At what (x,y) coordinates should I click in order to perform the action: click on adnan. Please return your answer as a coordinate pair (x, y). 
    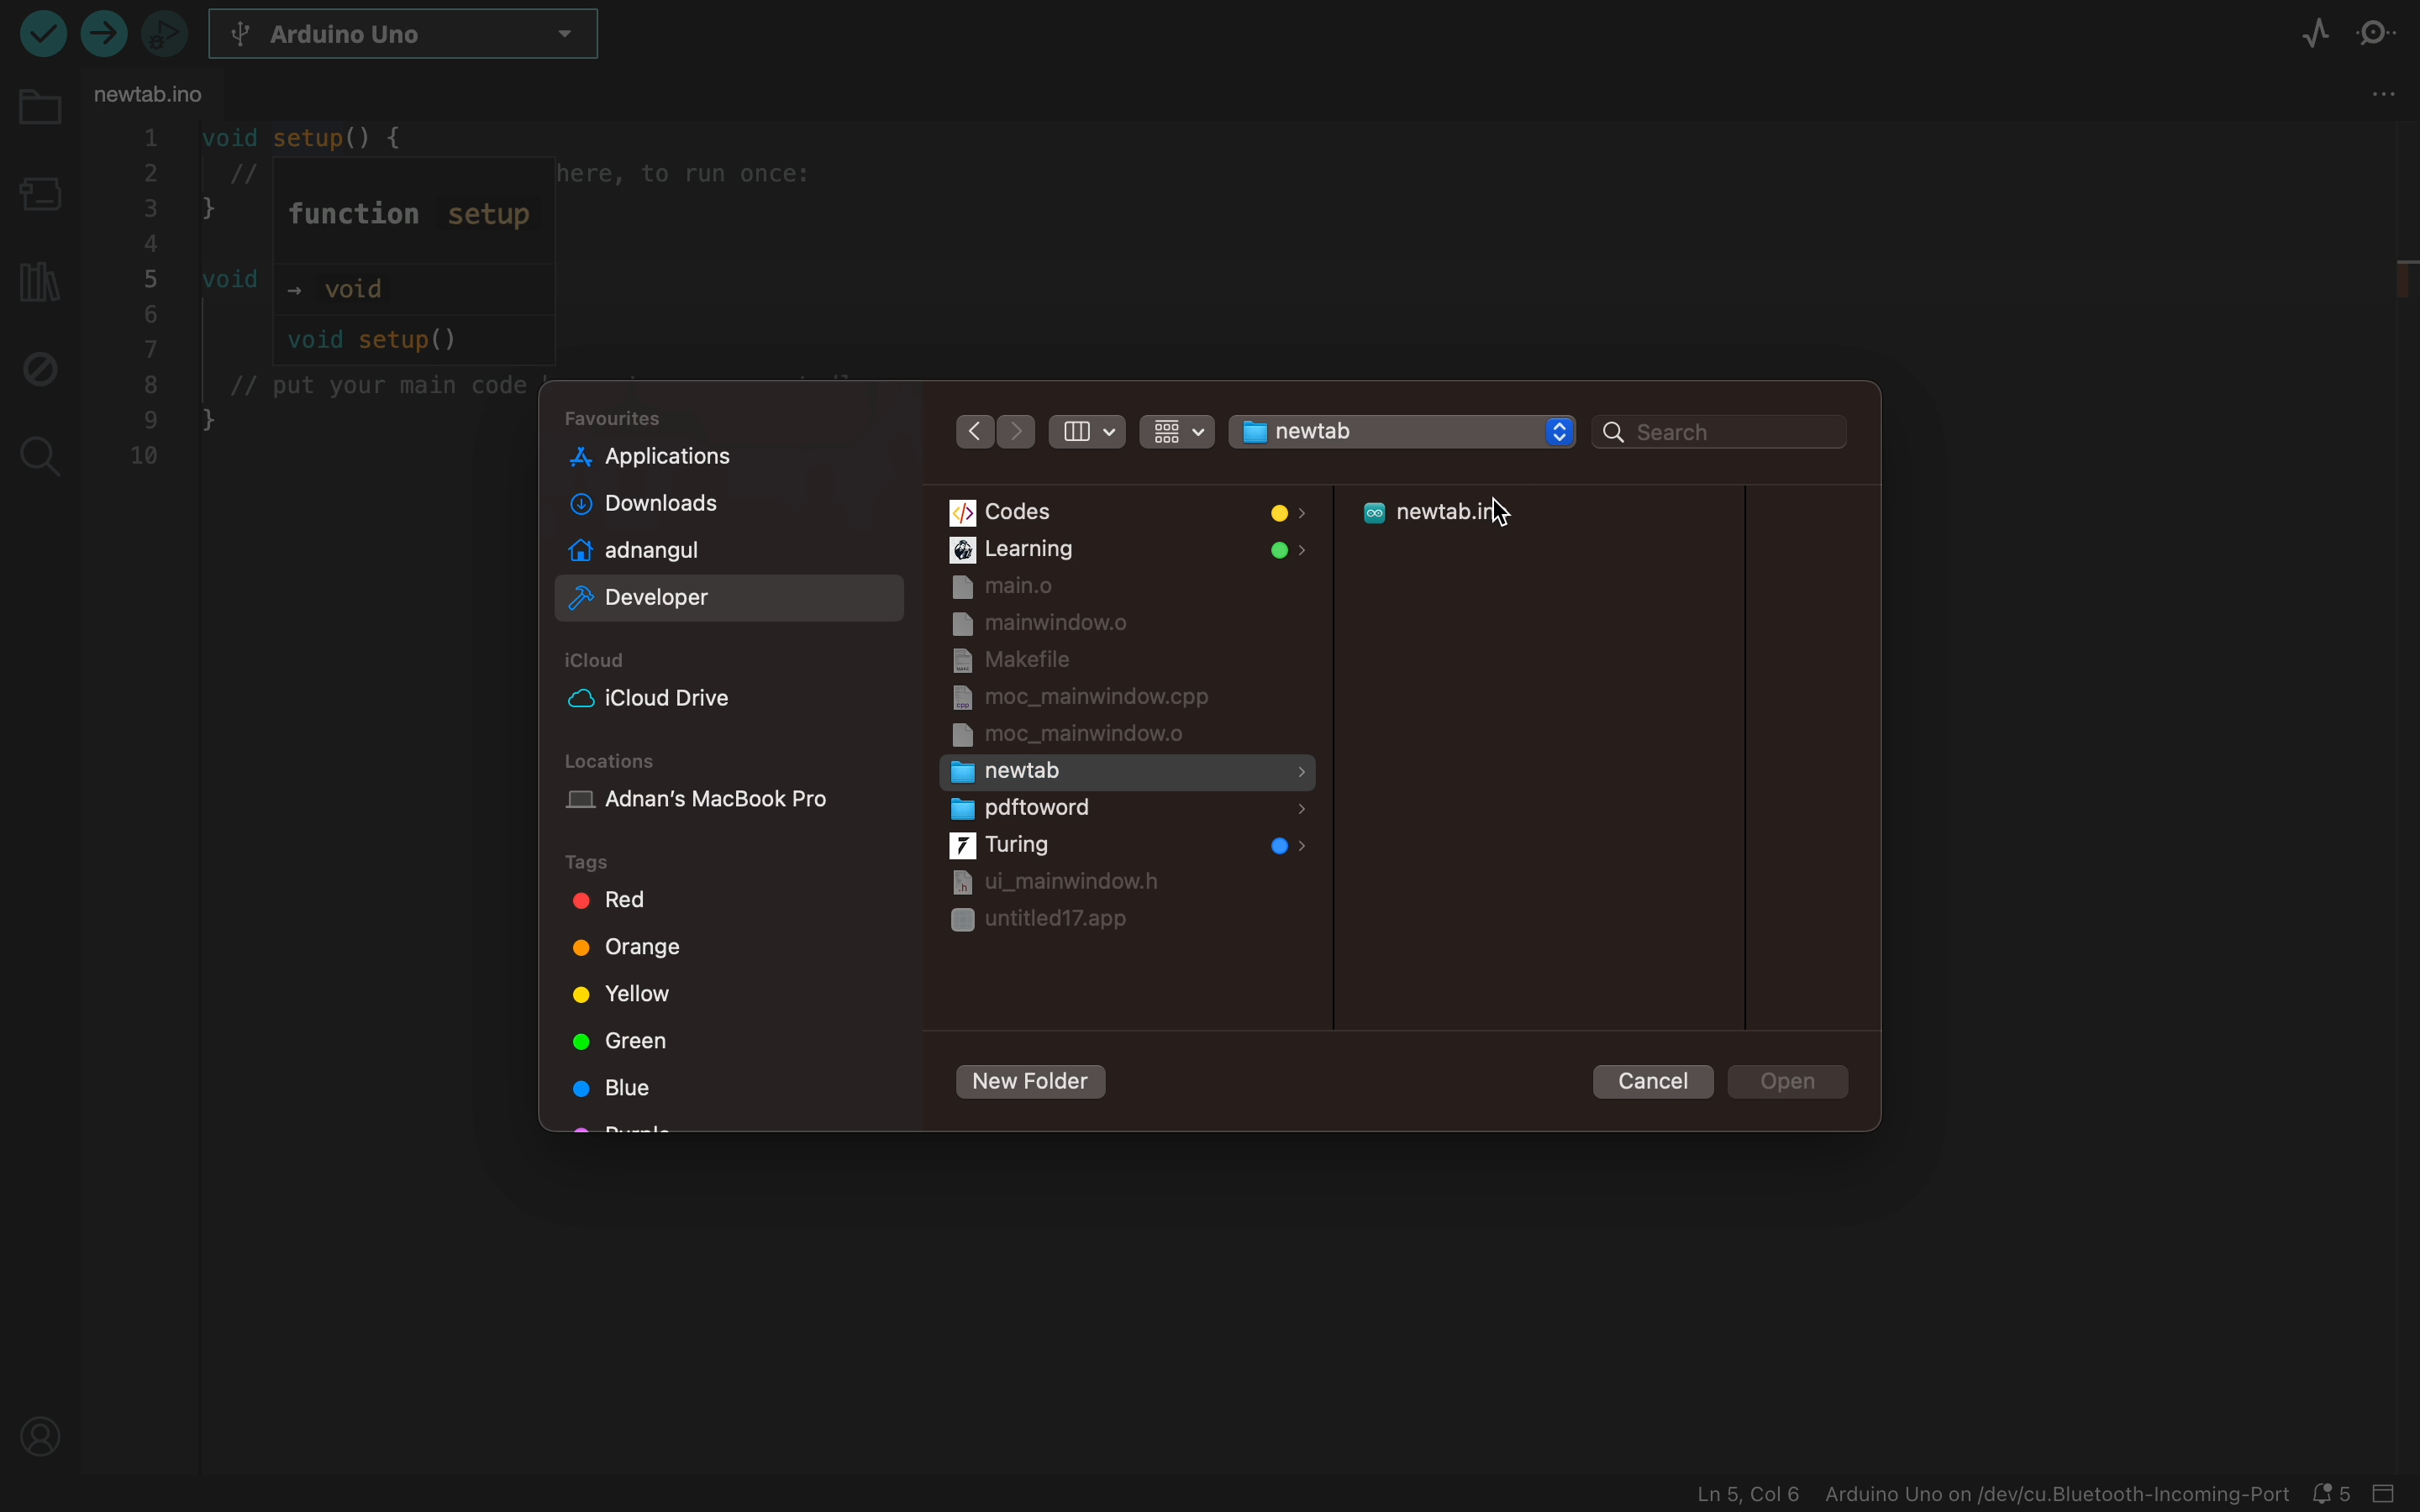
    Looking at the image, I should click on (696, 550).